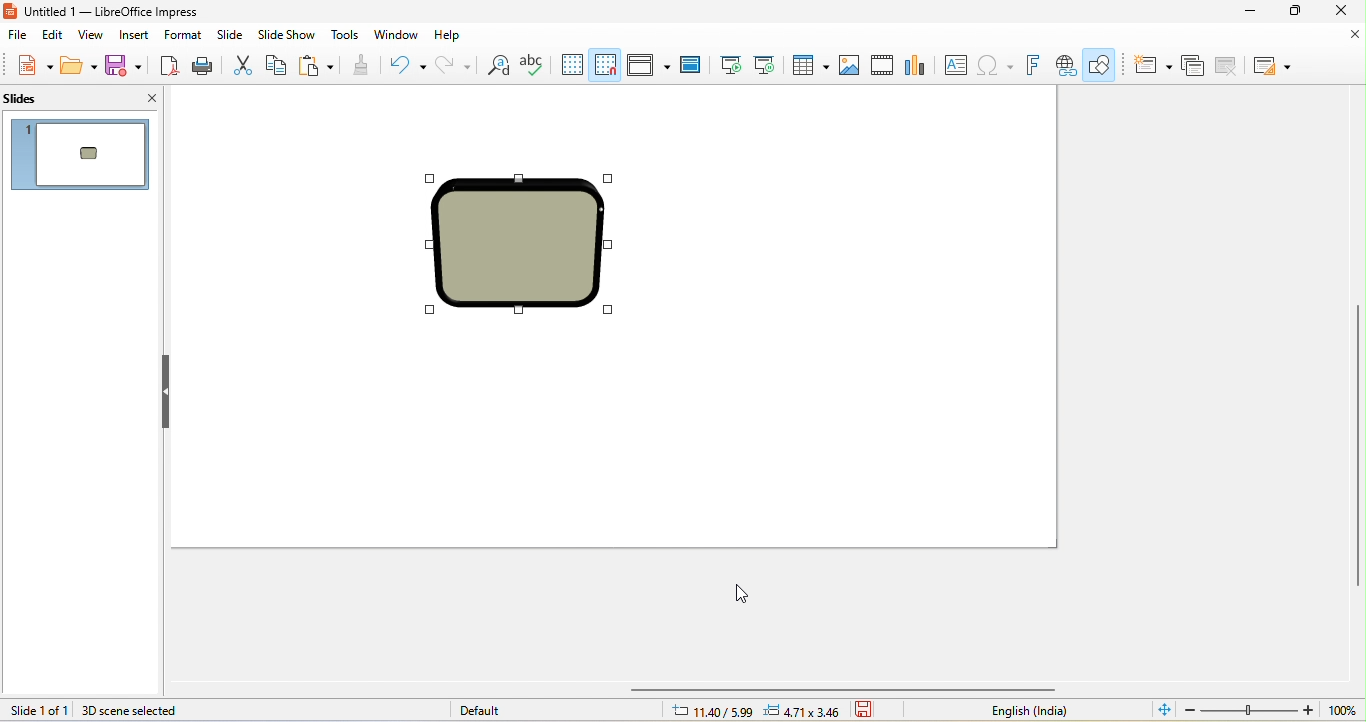 Image resolution: width=1366 pixels, height=722 pixels. Describe the element at coordinates (452, 37) in the screenshot. I see `help` at that location.